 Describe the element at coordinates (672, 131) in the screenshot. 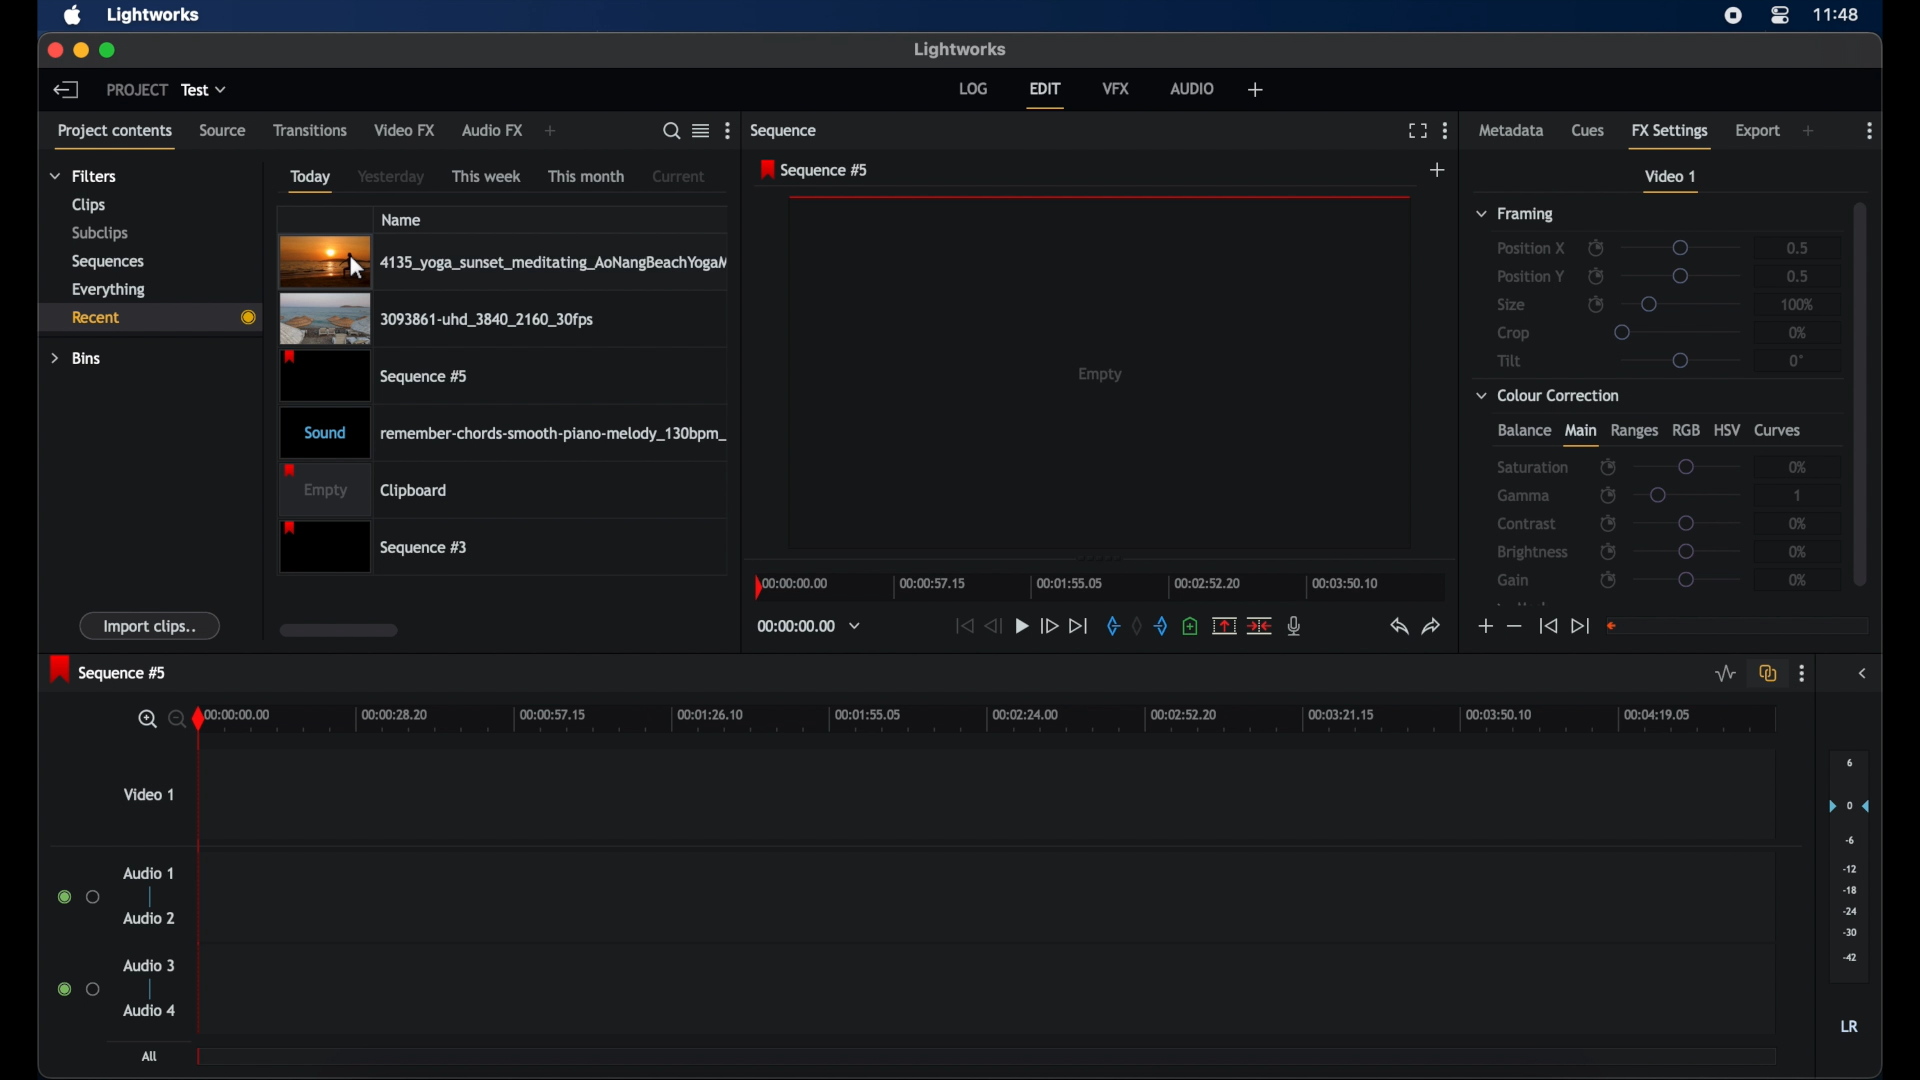

I see `search` at that location.